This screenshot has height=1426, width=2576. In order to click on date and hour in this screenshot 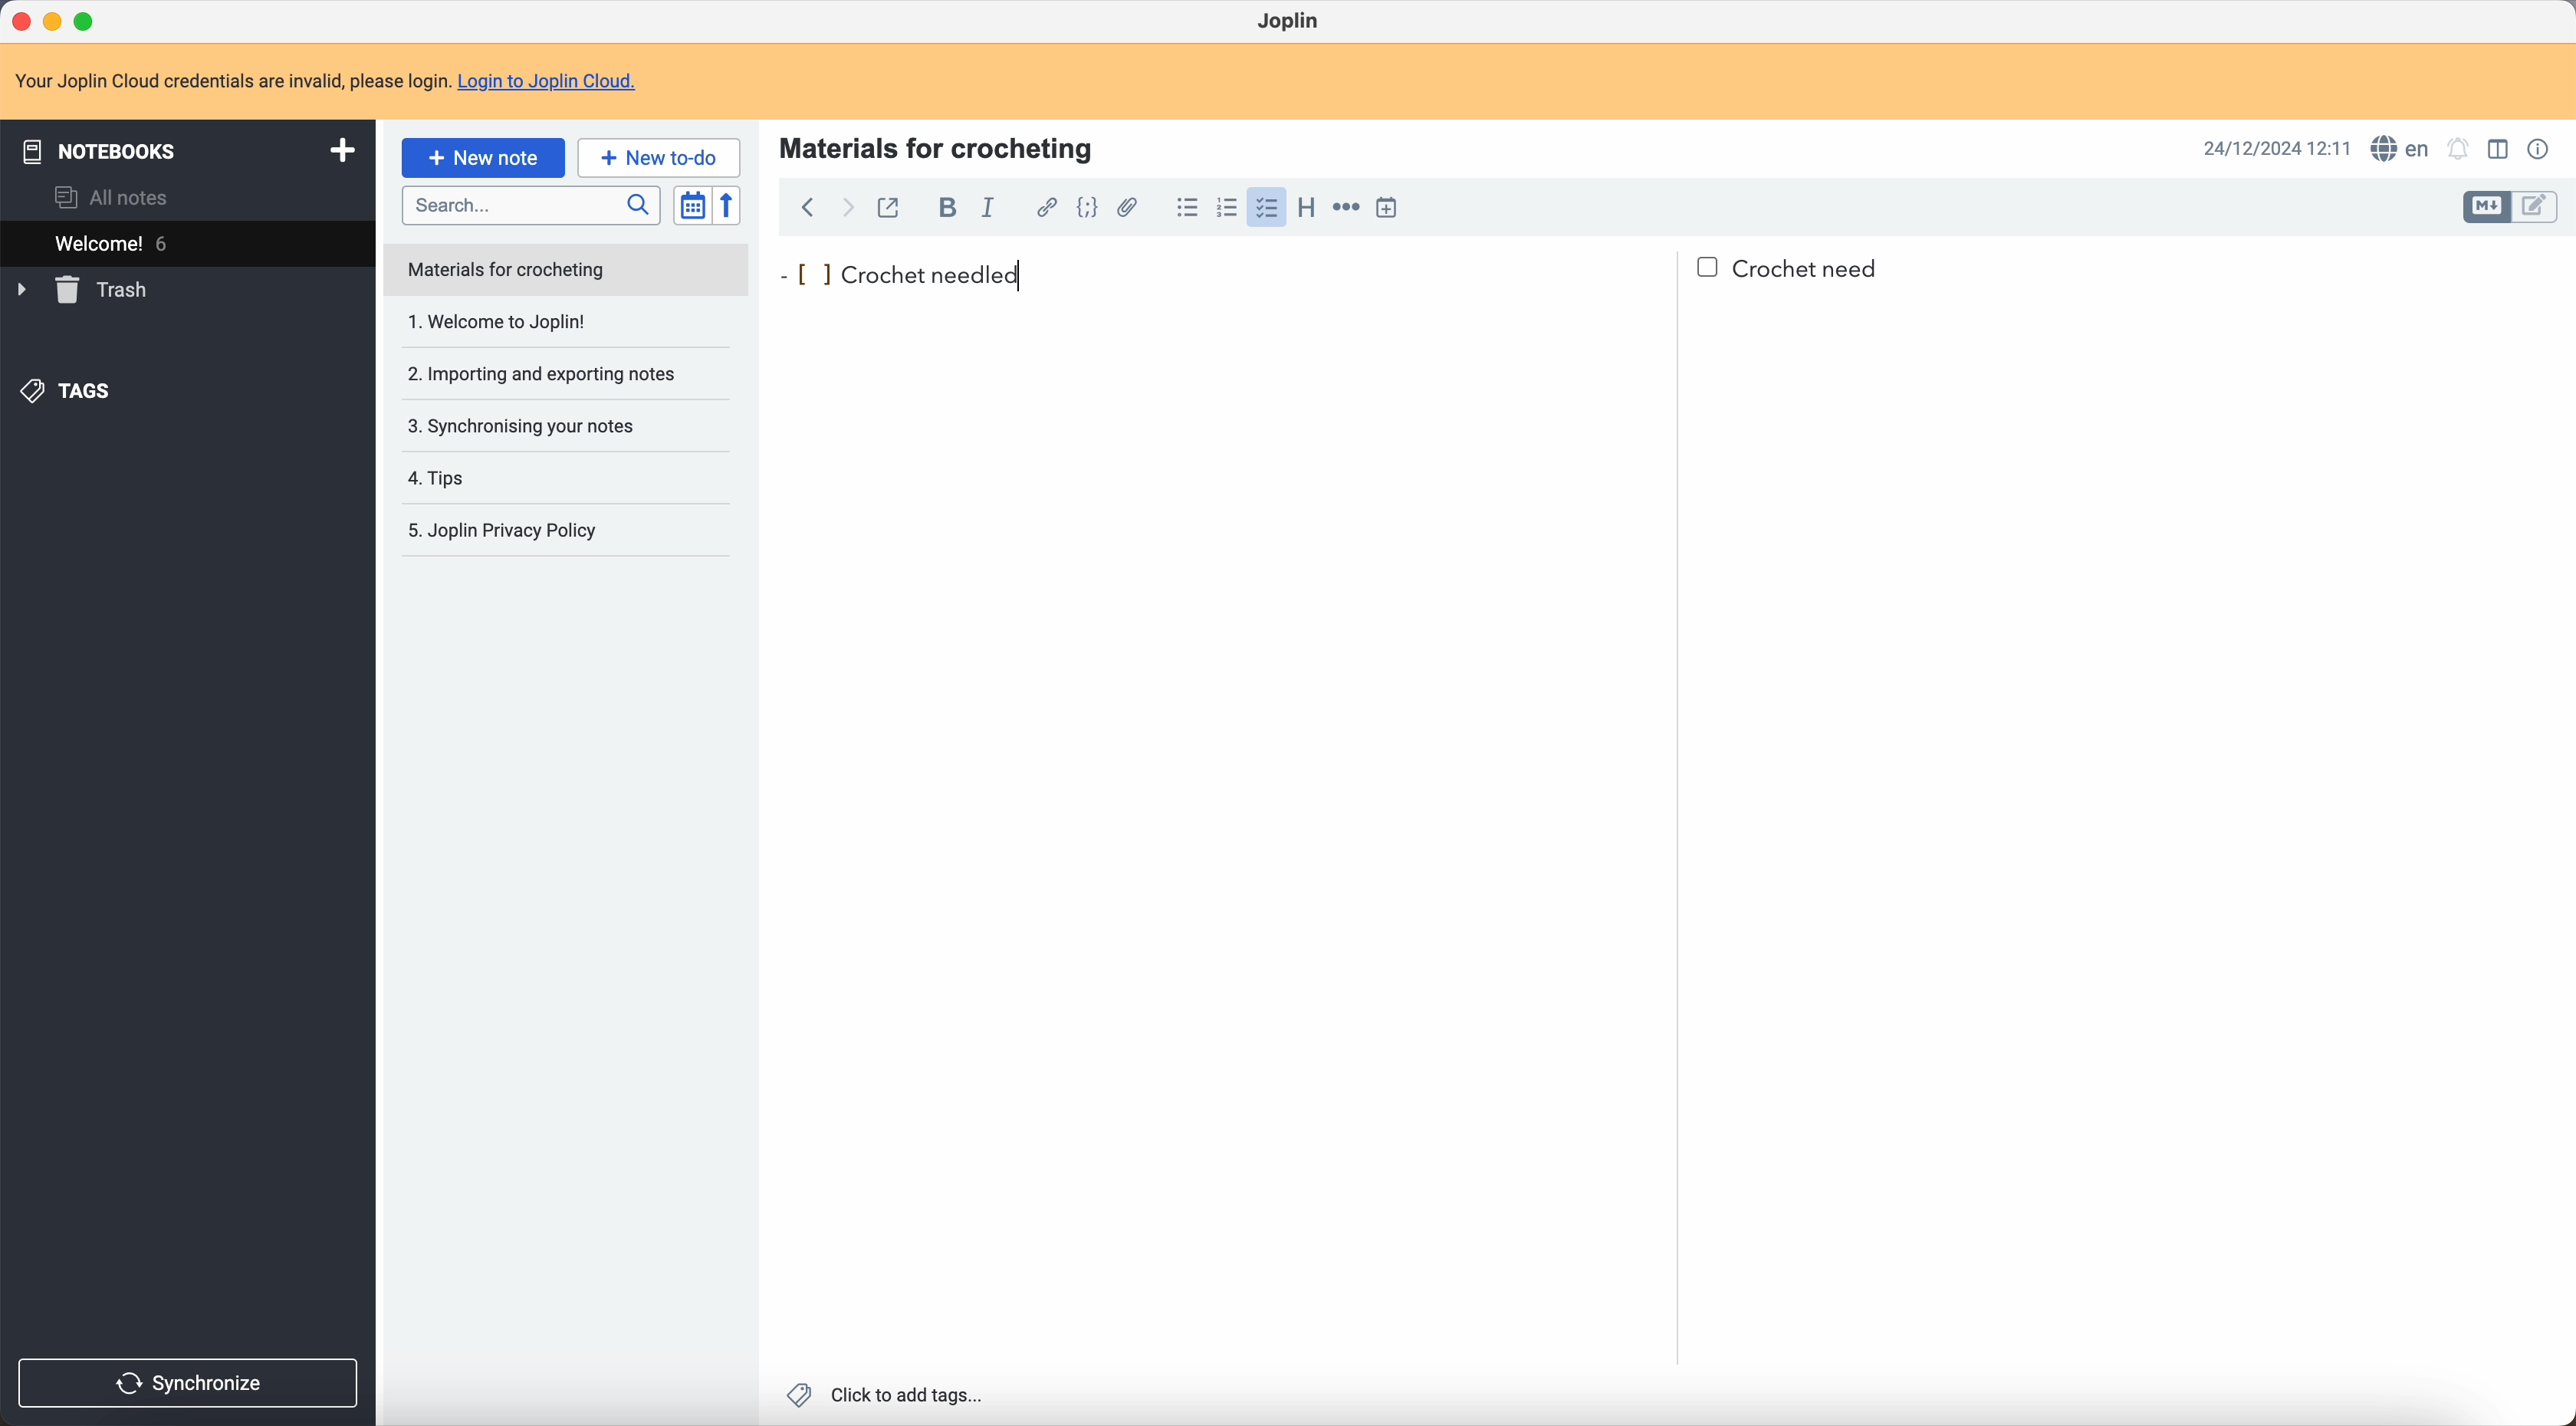, I will do `click(2278, 148)`.